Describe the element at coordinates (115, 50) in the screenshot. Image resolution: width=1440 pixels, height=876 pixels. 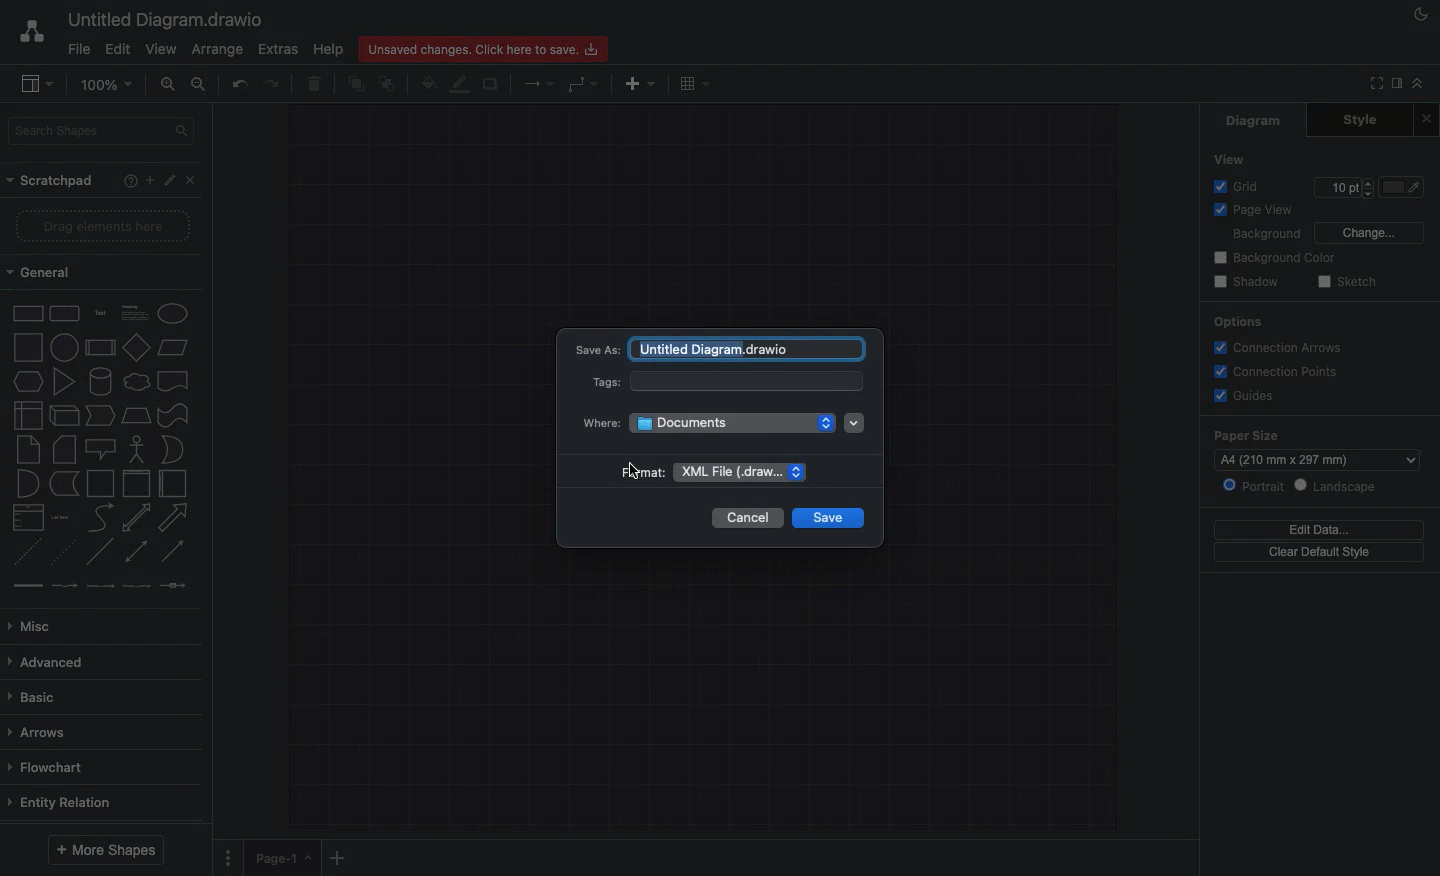
I see `Edit` at that location.